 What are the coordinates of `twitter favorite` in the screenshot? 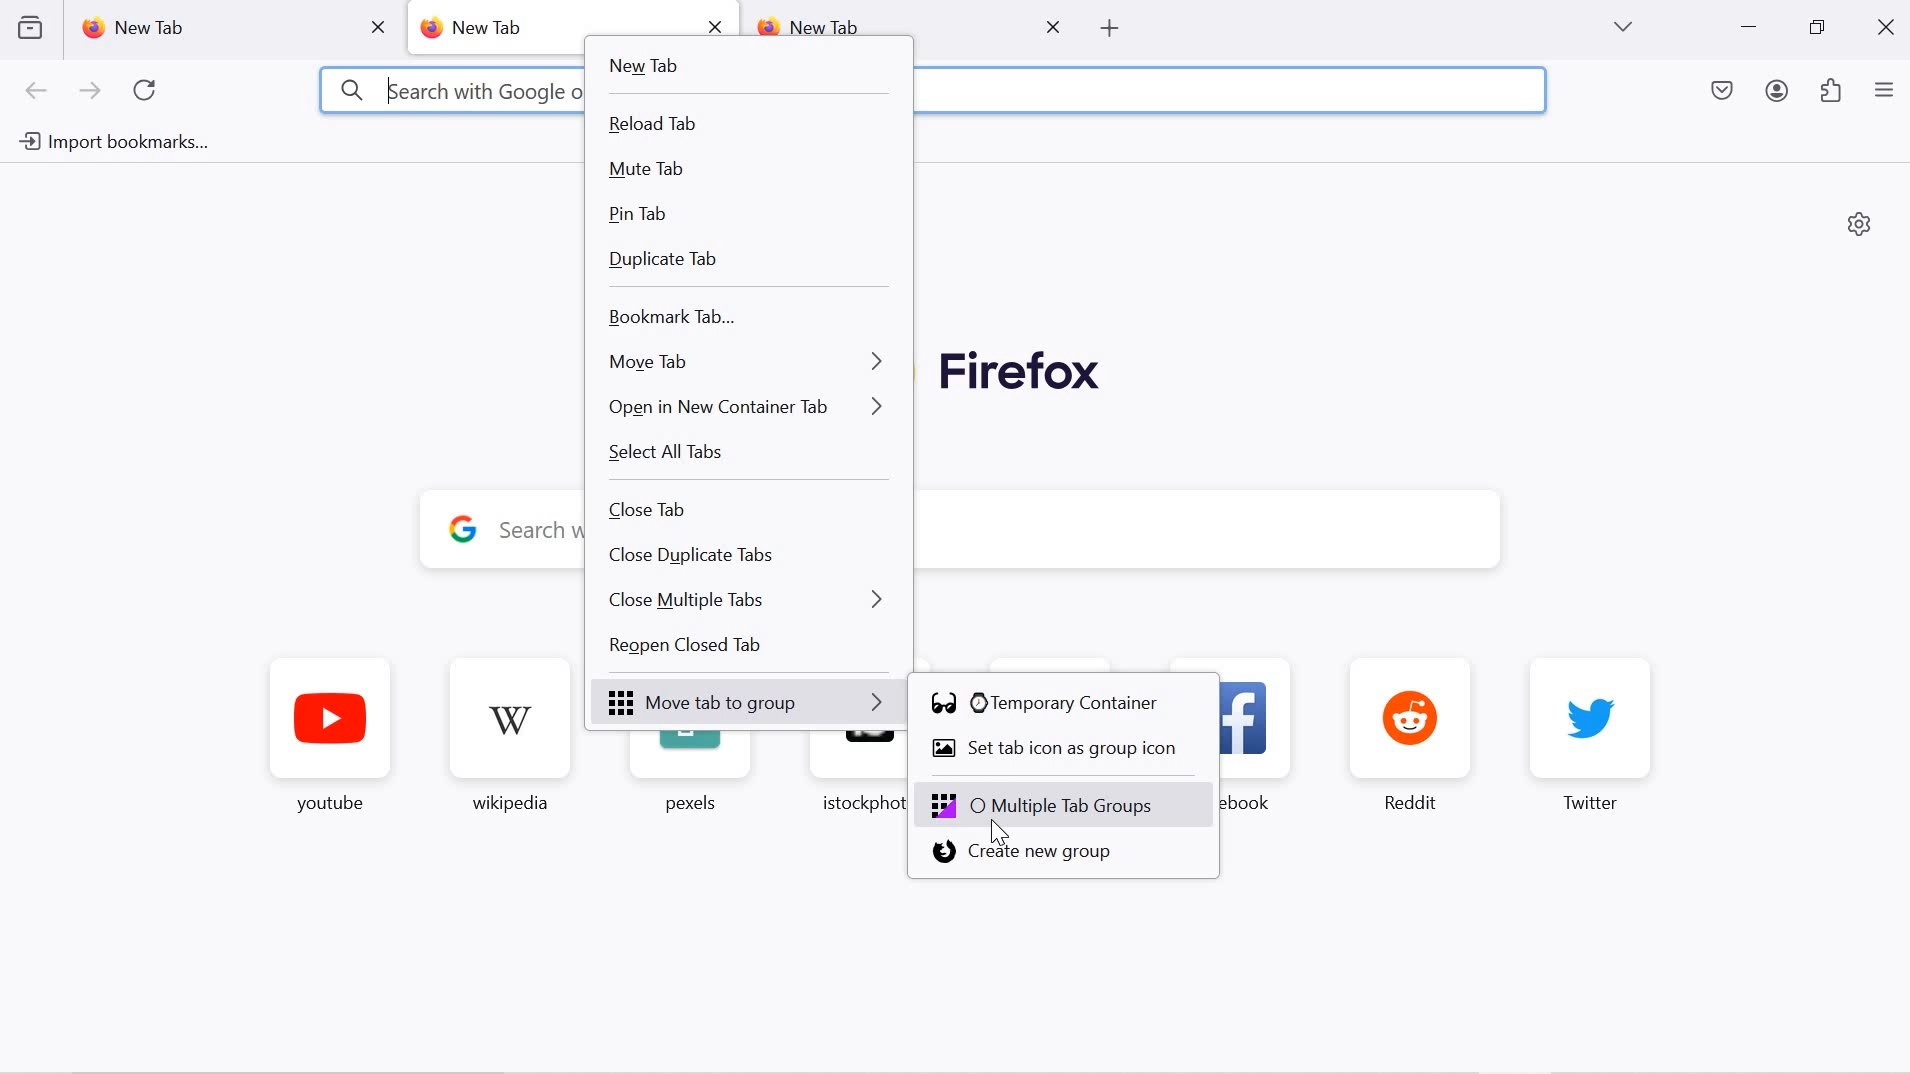 It's located at (1590, 740).